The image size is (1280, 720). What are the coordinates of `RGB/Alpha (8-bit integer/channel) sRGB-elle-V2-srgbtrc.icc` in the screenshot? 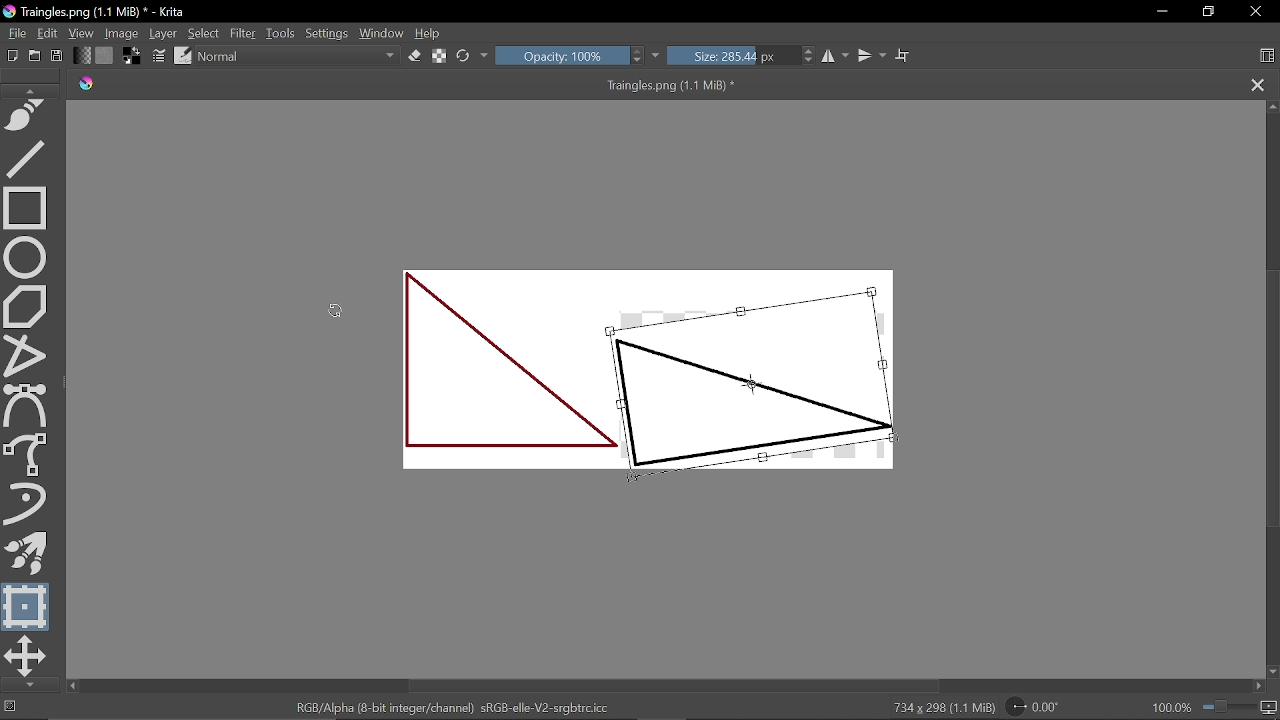 It's located at (455, 706).